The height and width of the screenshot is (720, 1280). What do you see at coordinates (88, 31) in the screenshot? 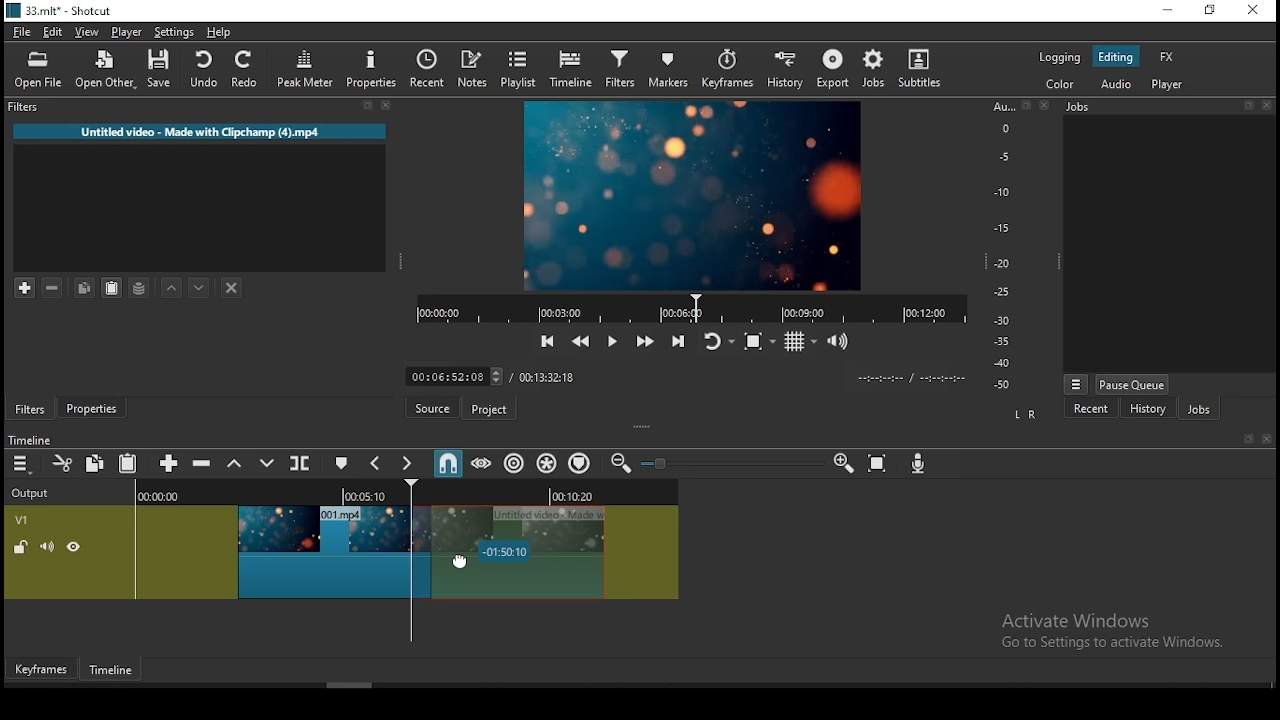
I see `view` at bounding box center [88, 31].